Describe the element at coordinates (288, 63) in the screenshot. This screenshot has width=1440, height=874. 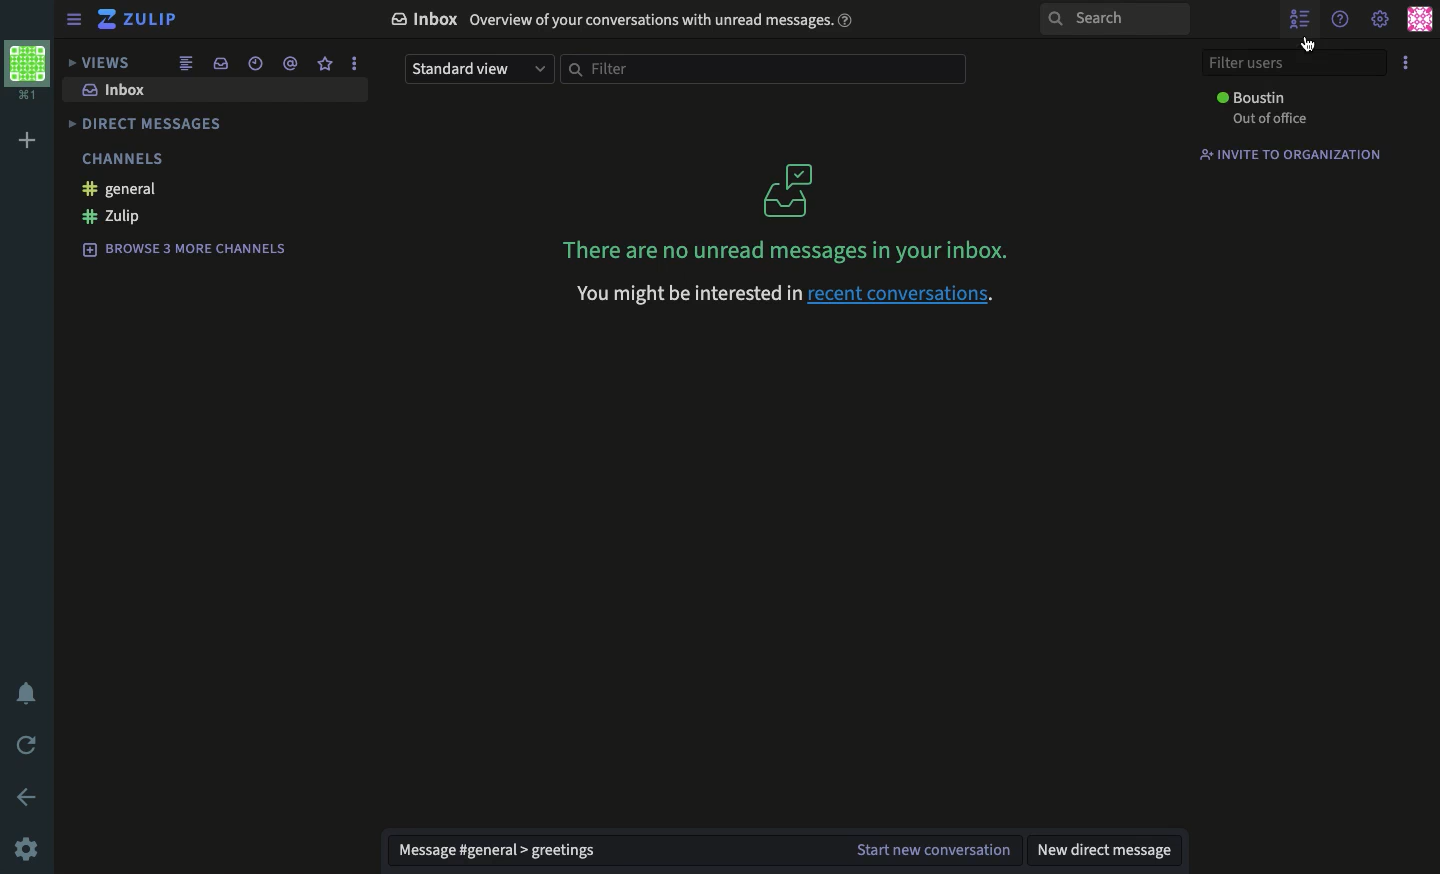
I see `mention` at that location.